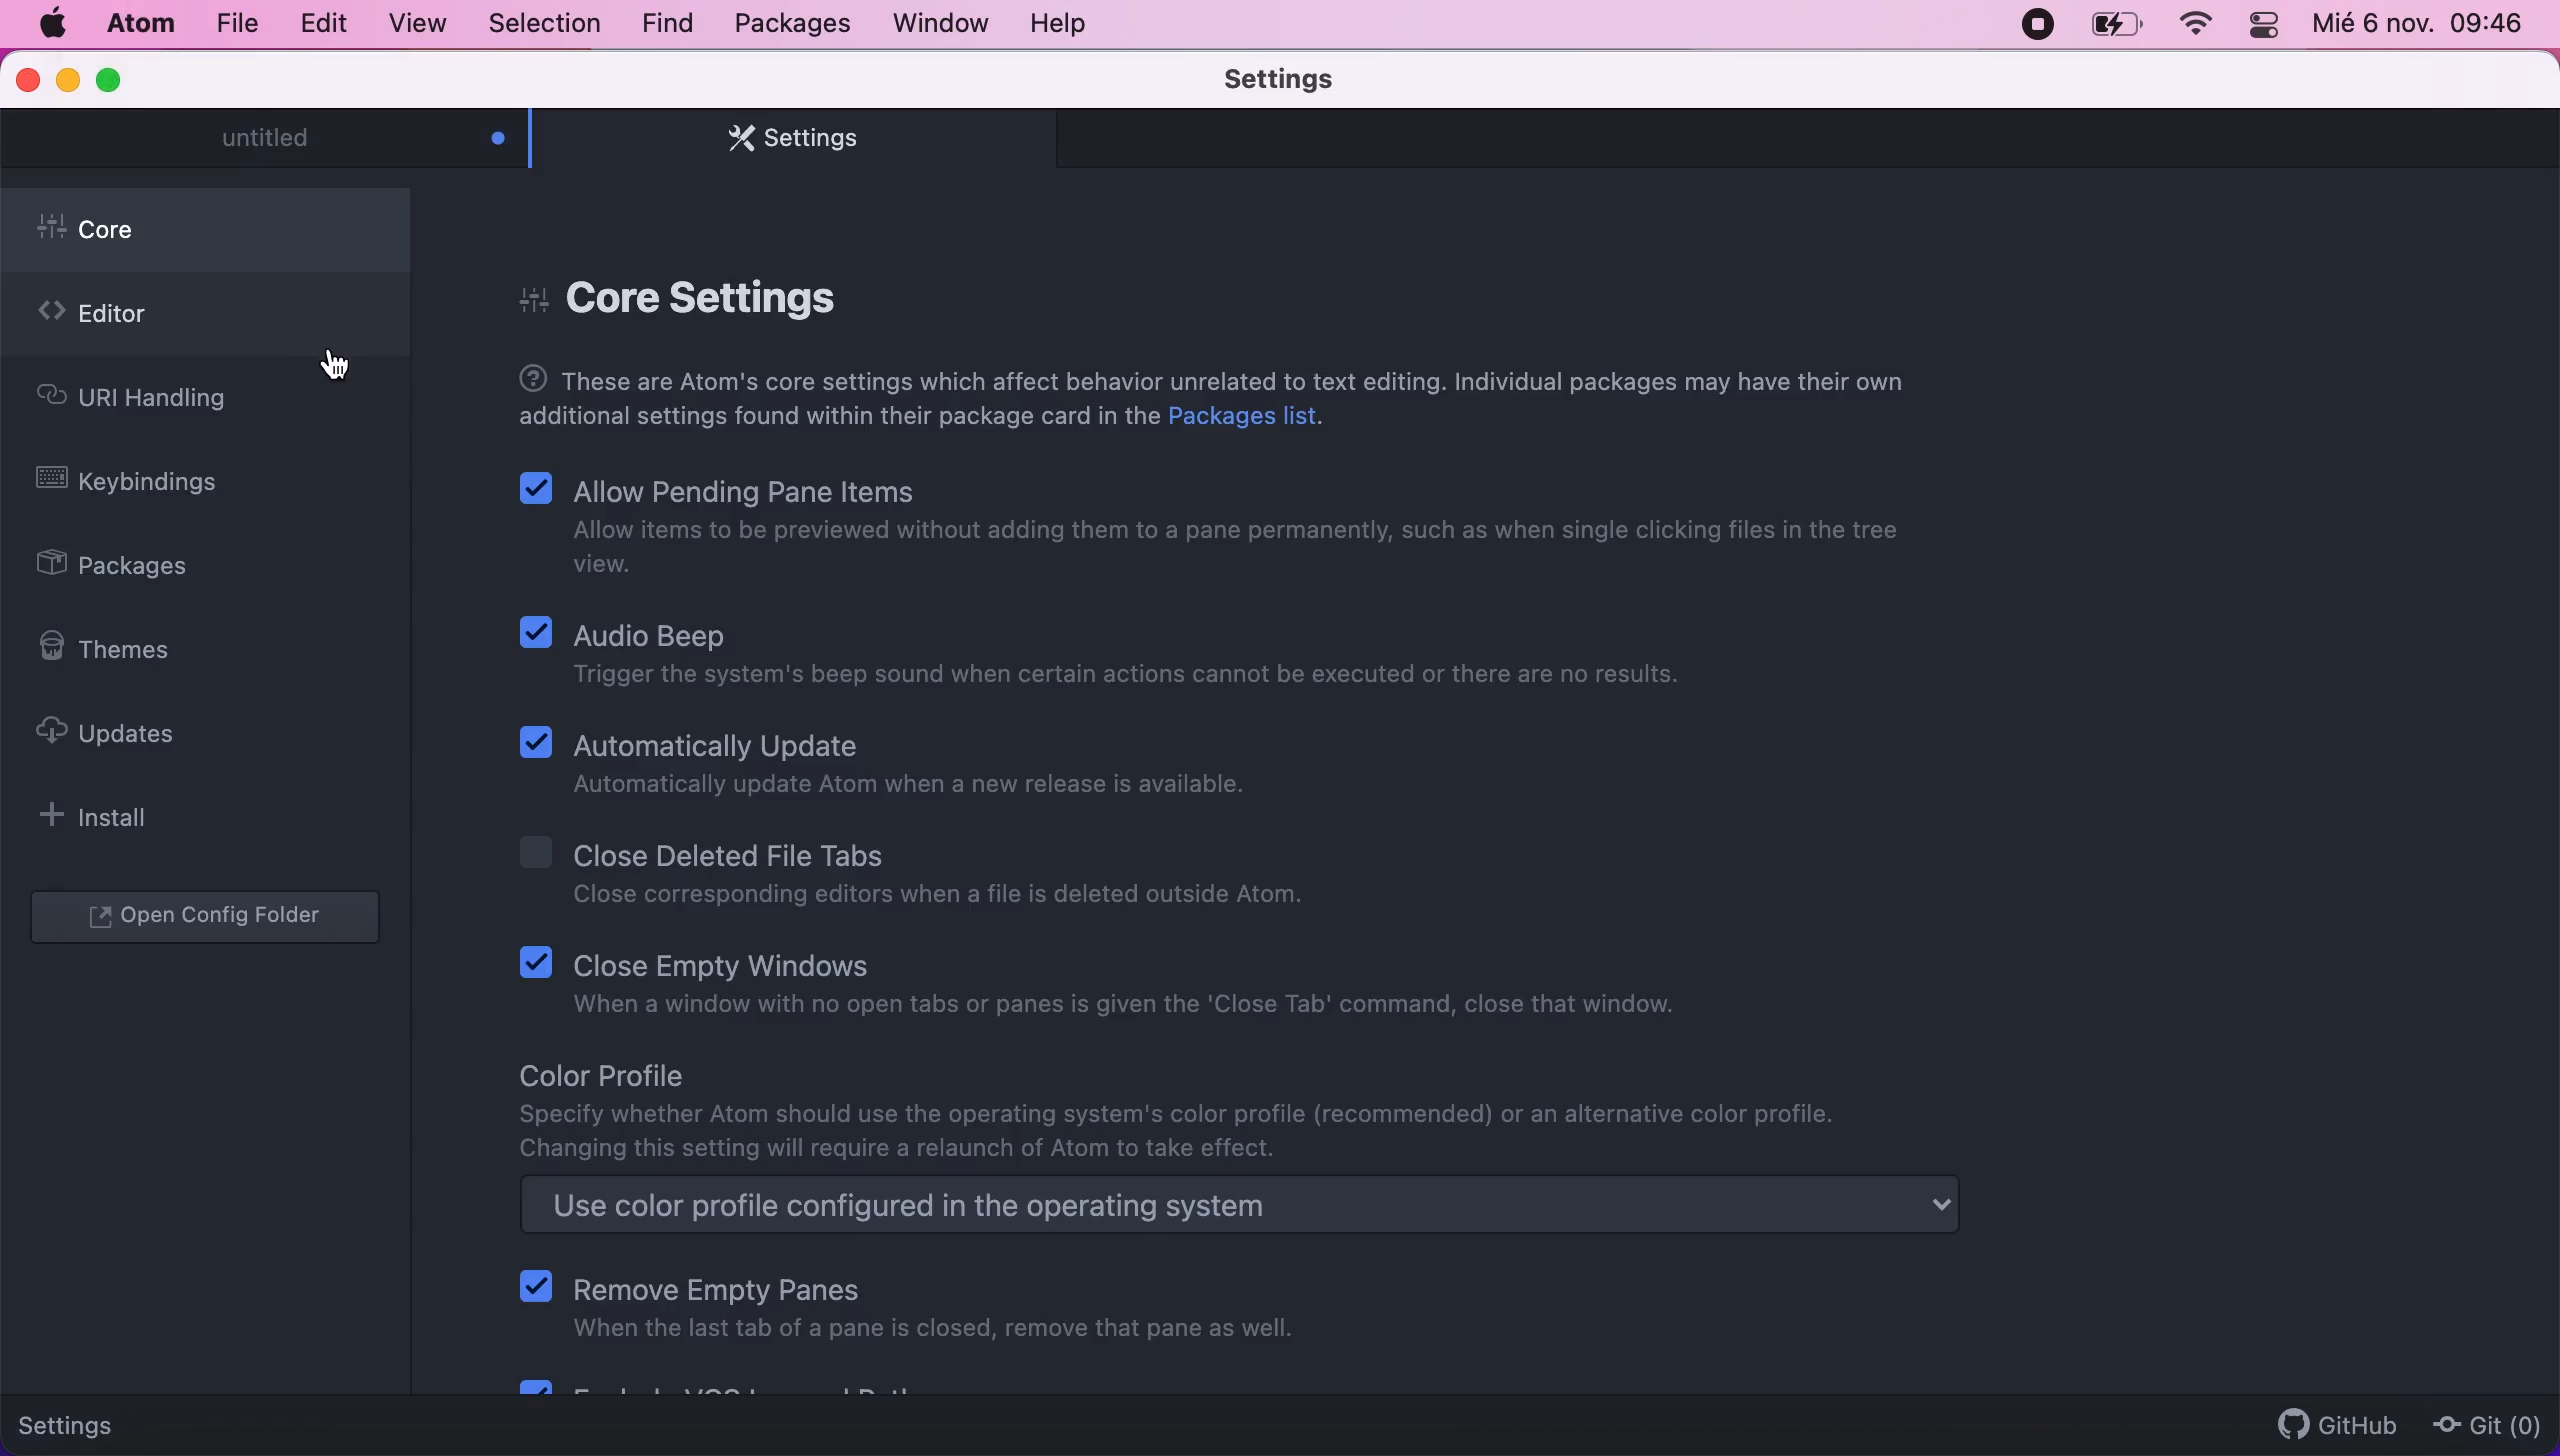 The width and height of the screenshot is (2560, 1456). What do you see at coordinates (51, 26) in the screenshot?
I see `mac logo` at bounding box center [51, 26].